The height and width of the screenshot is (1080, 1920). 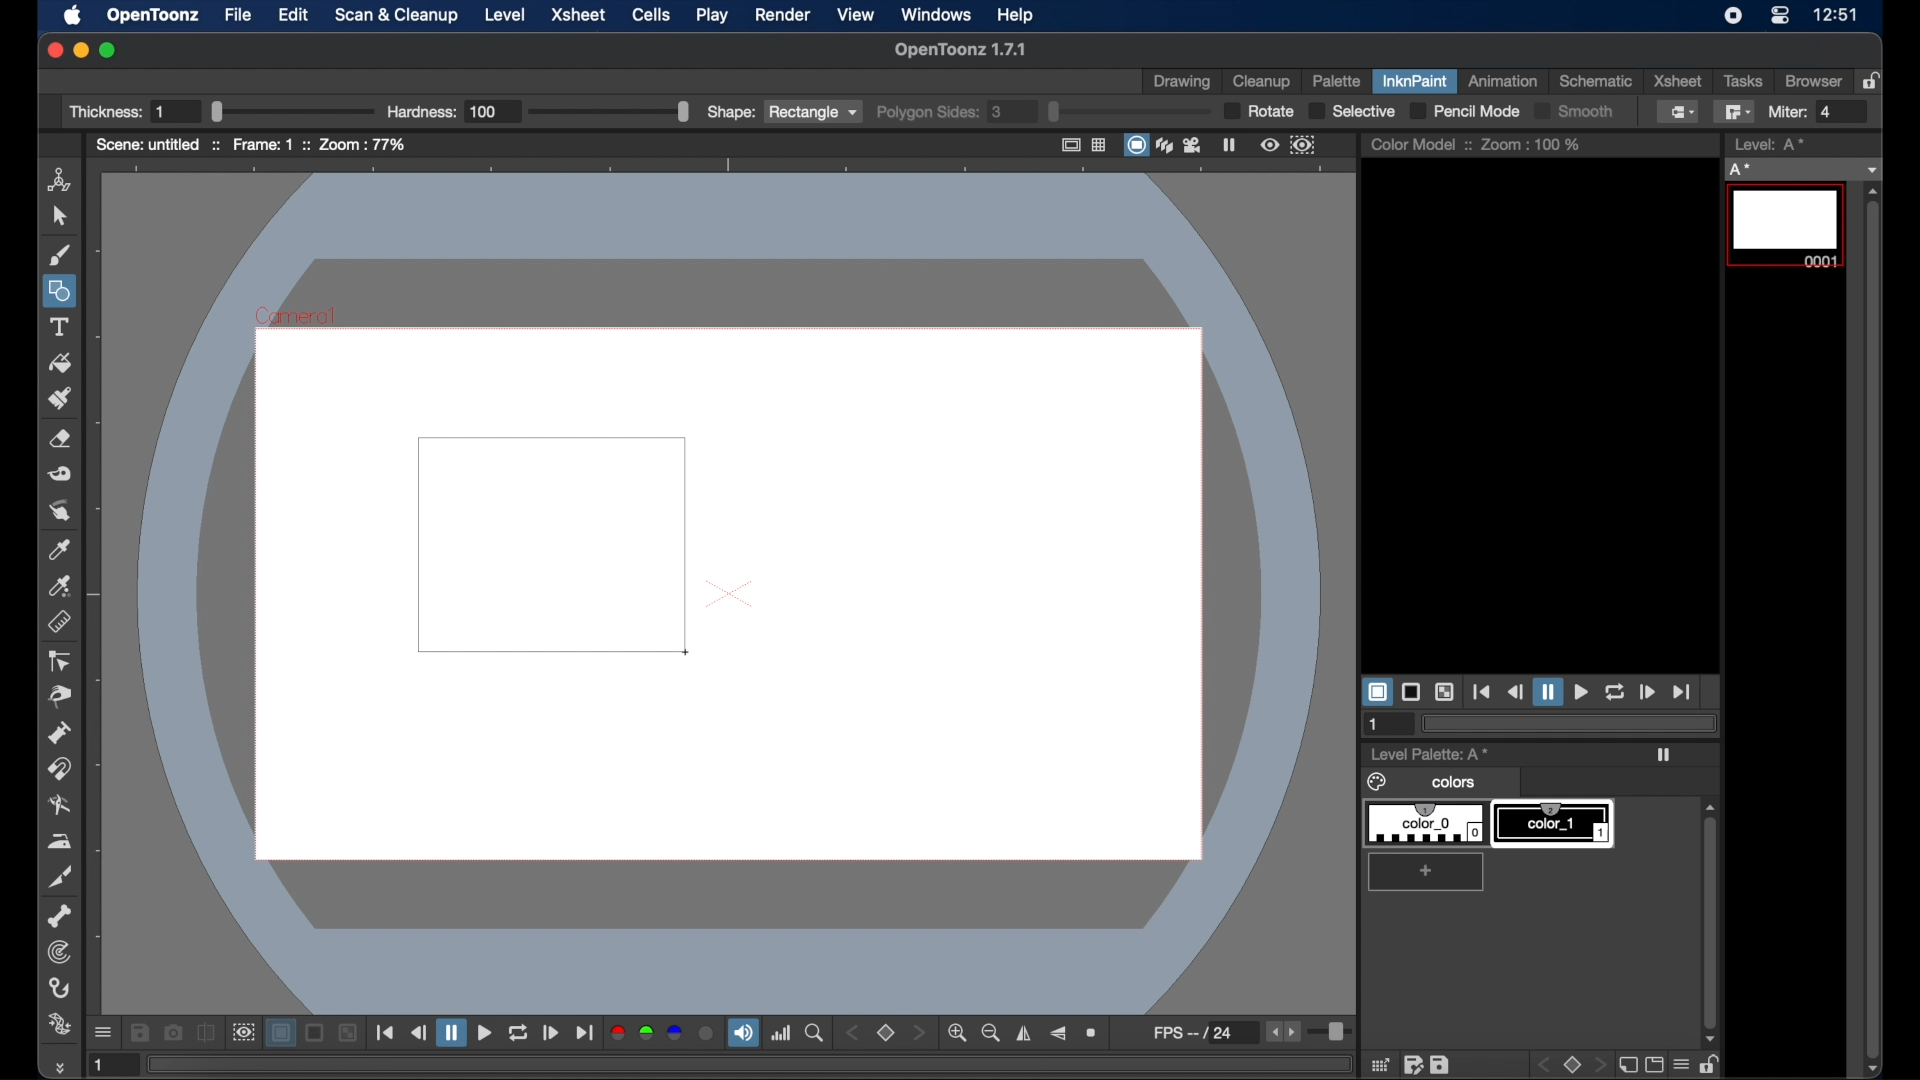 I want to click on forward, so click(x=1646, y=691).